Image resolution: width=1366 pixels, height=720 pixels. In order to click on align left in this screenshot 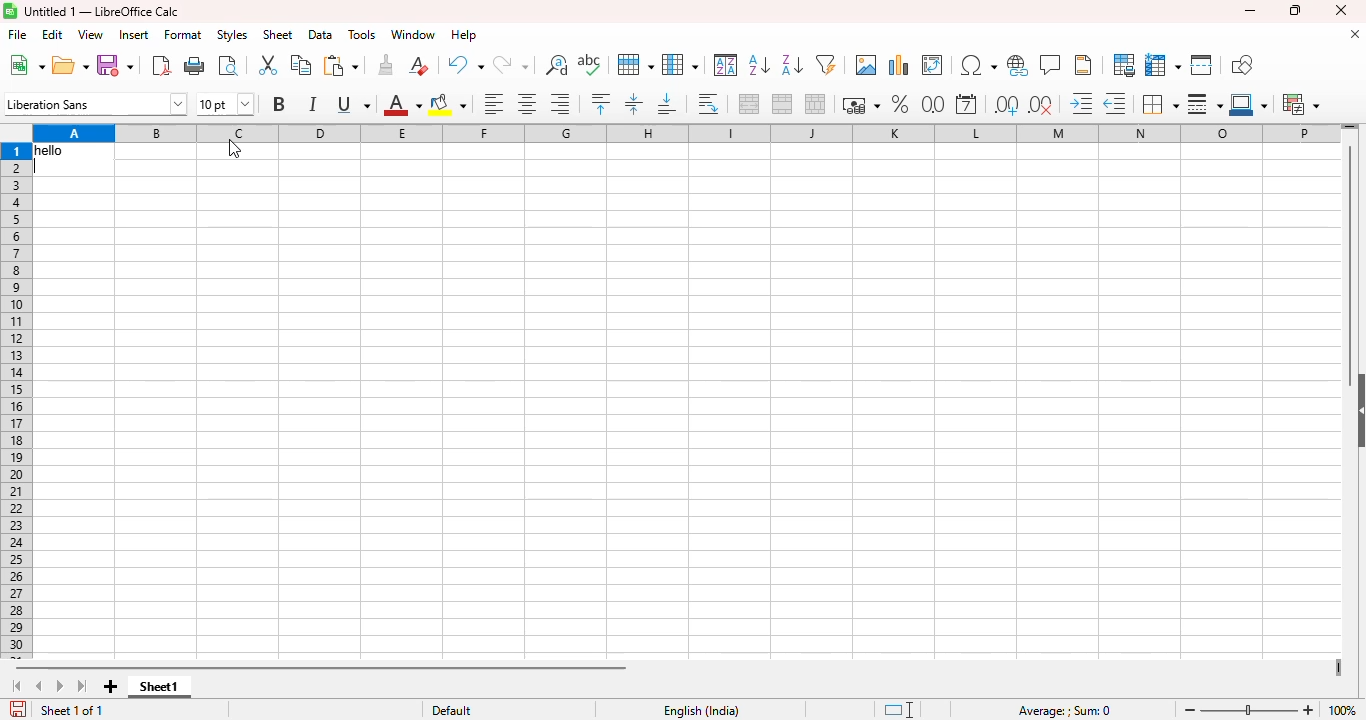, I will do `click(493, 104)`.